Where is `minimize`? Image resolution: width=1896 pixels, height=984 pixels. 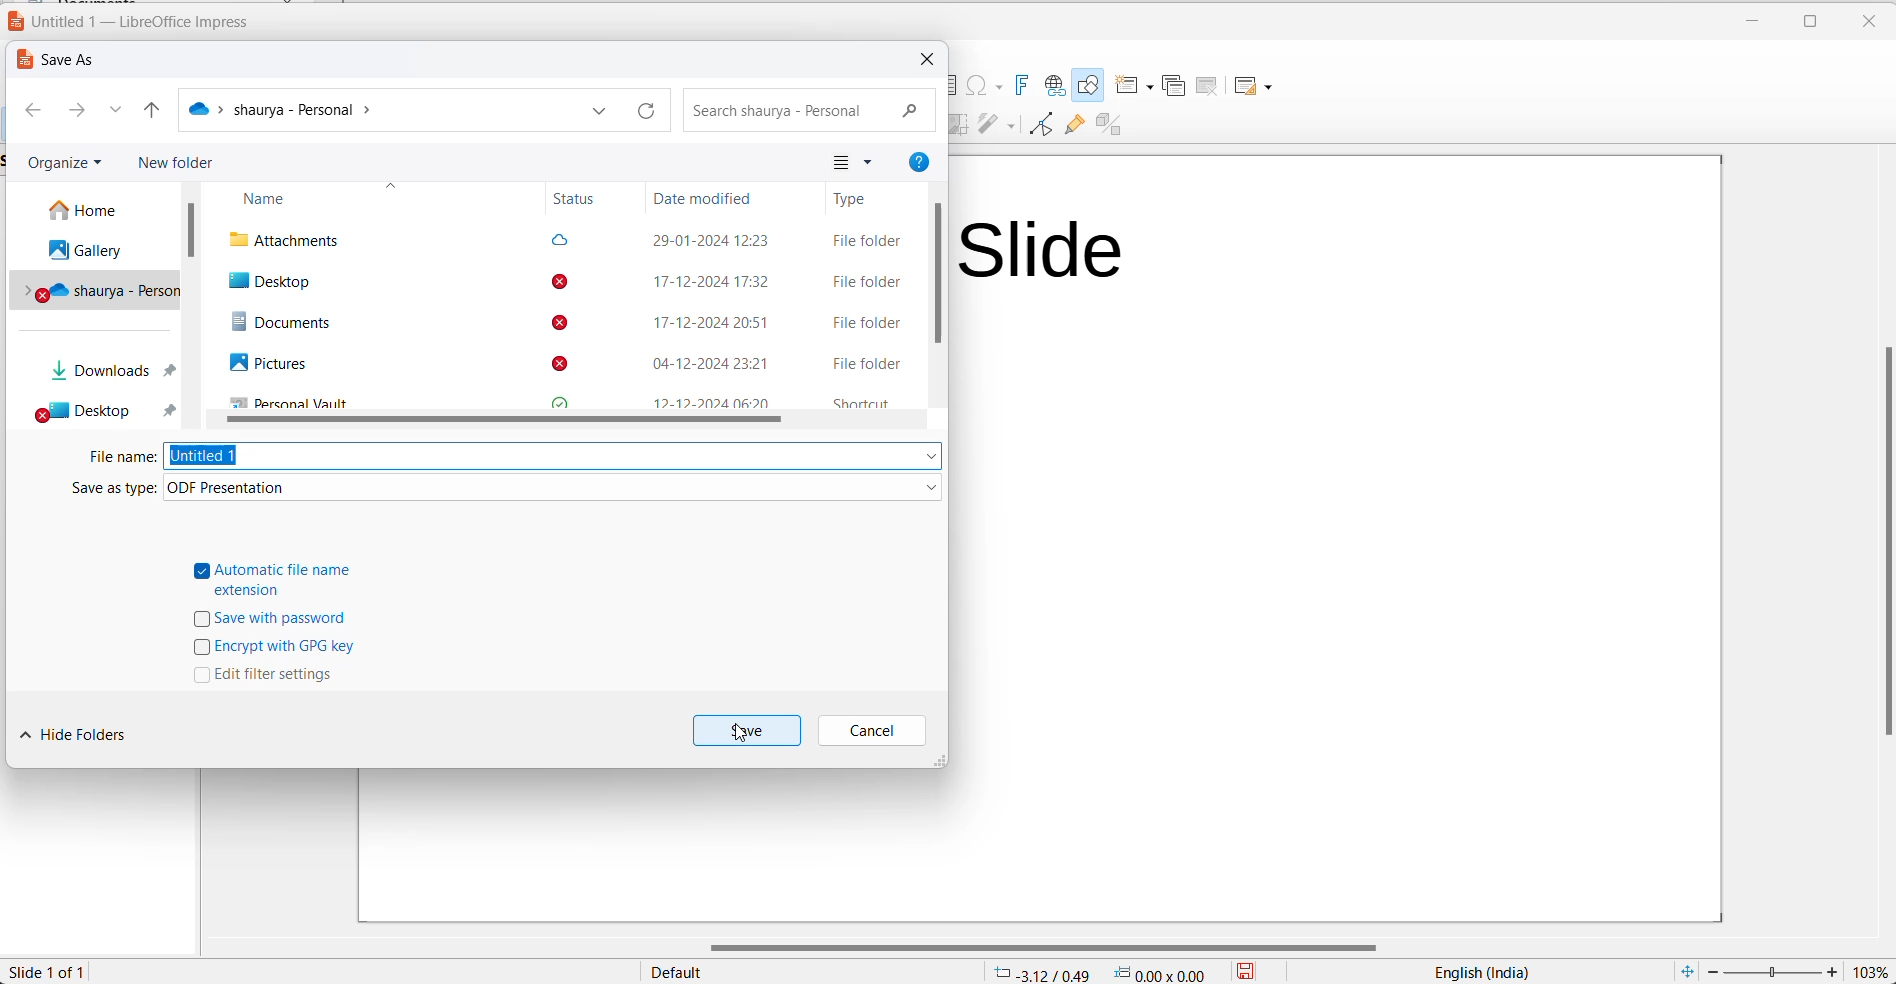
minimize is located at coordinates (1750, 25).